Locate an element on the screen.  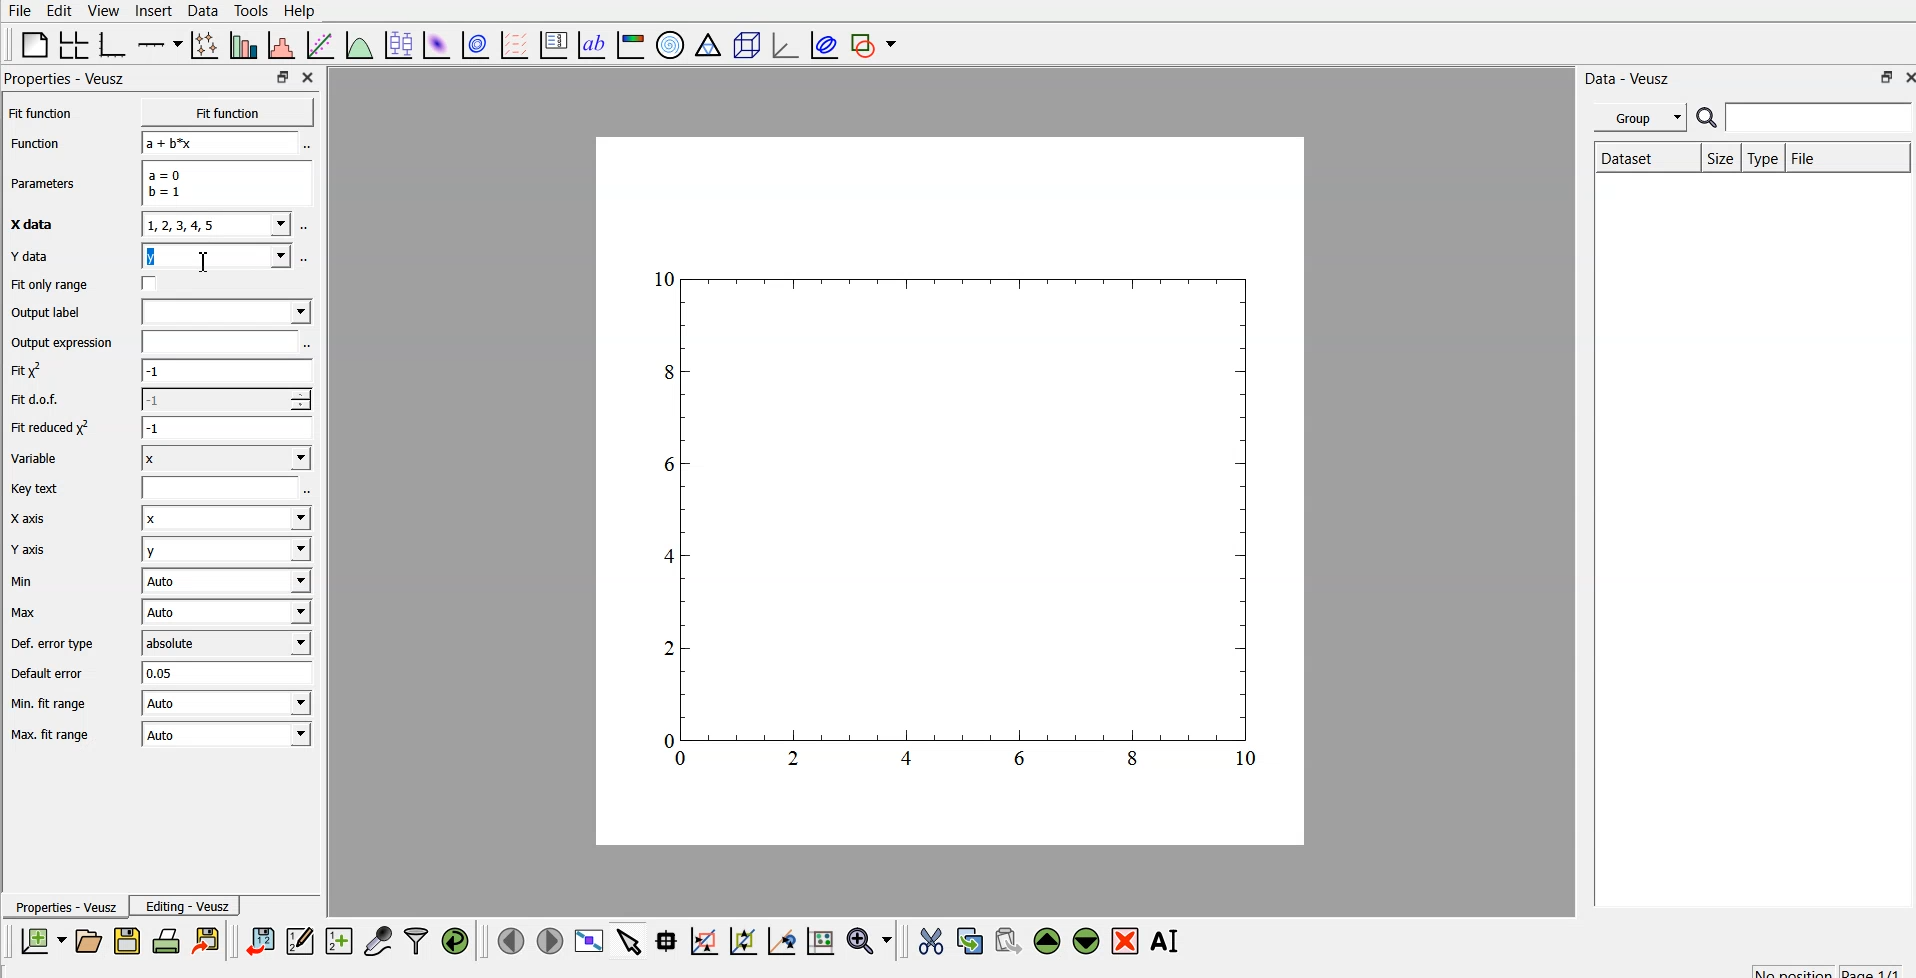
image color bar is located at coordinates (635, 45).